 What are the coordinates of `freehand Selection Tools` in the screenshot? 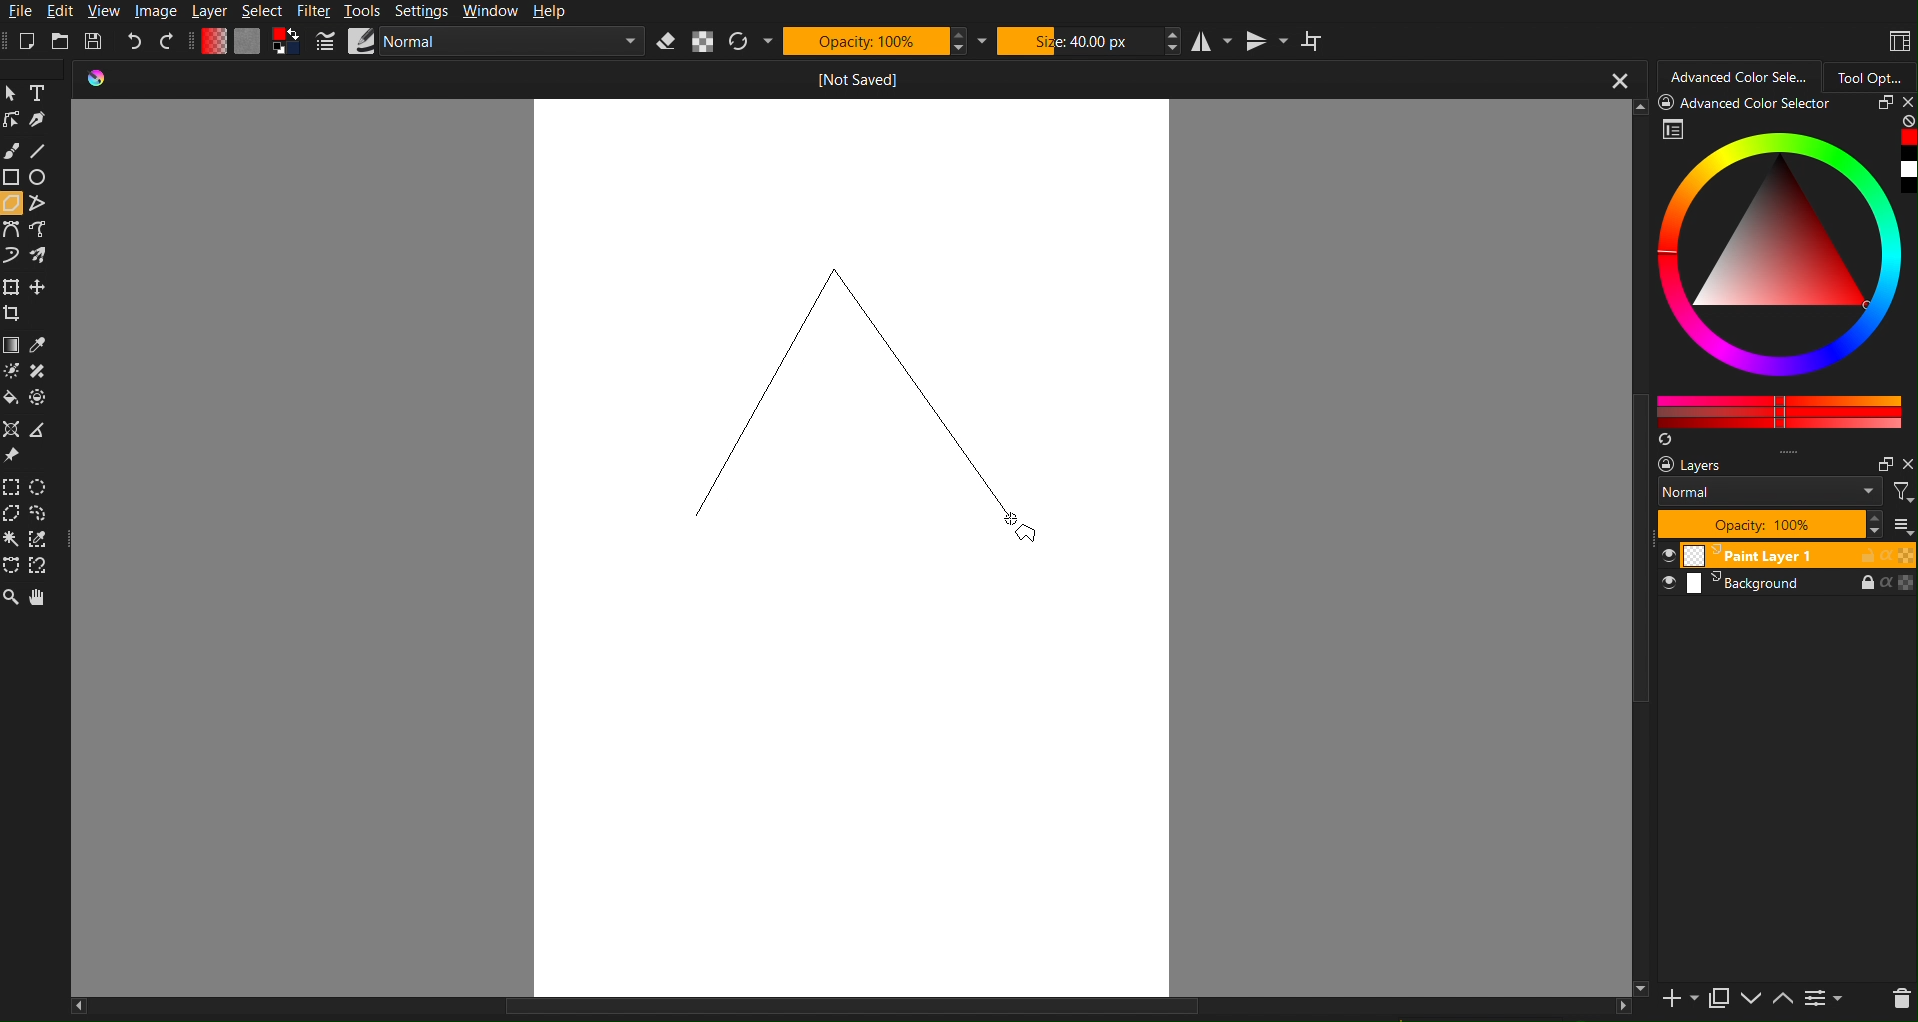 It's located at (41, 514).